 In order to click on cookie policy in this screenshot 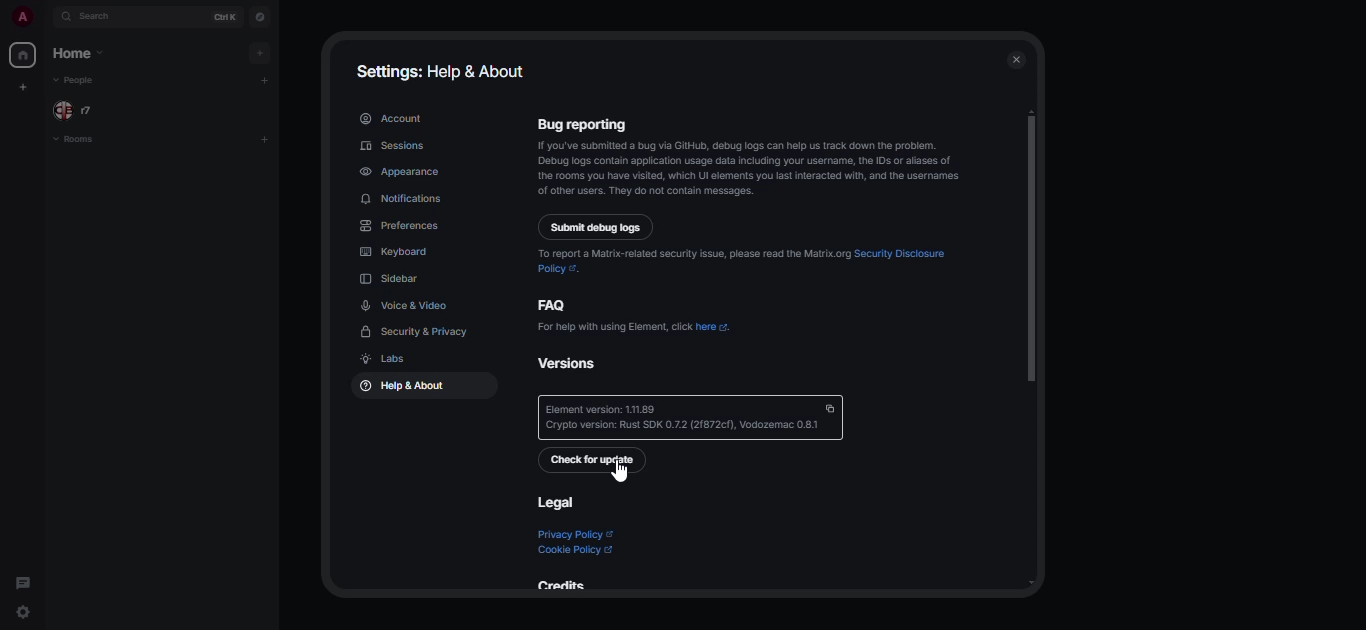, I will do `click(576, 550)`.